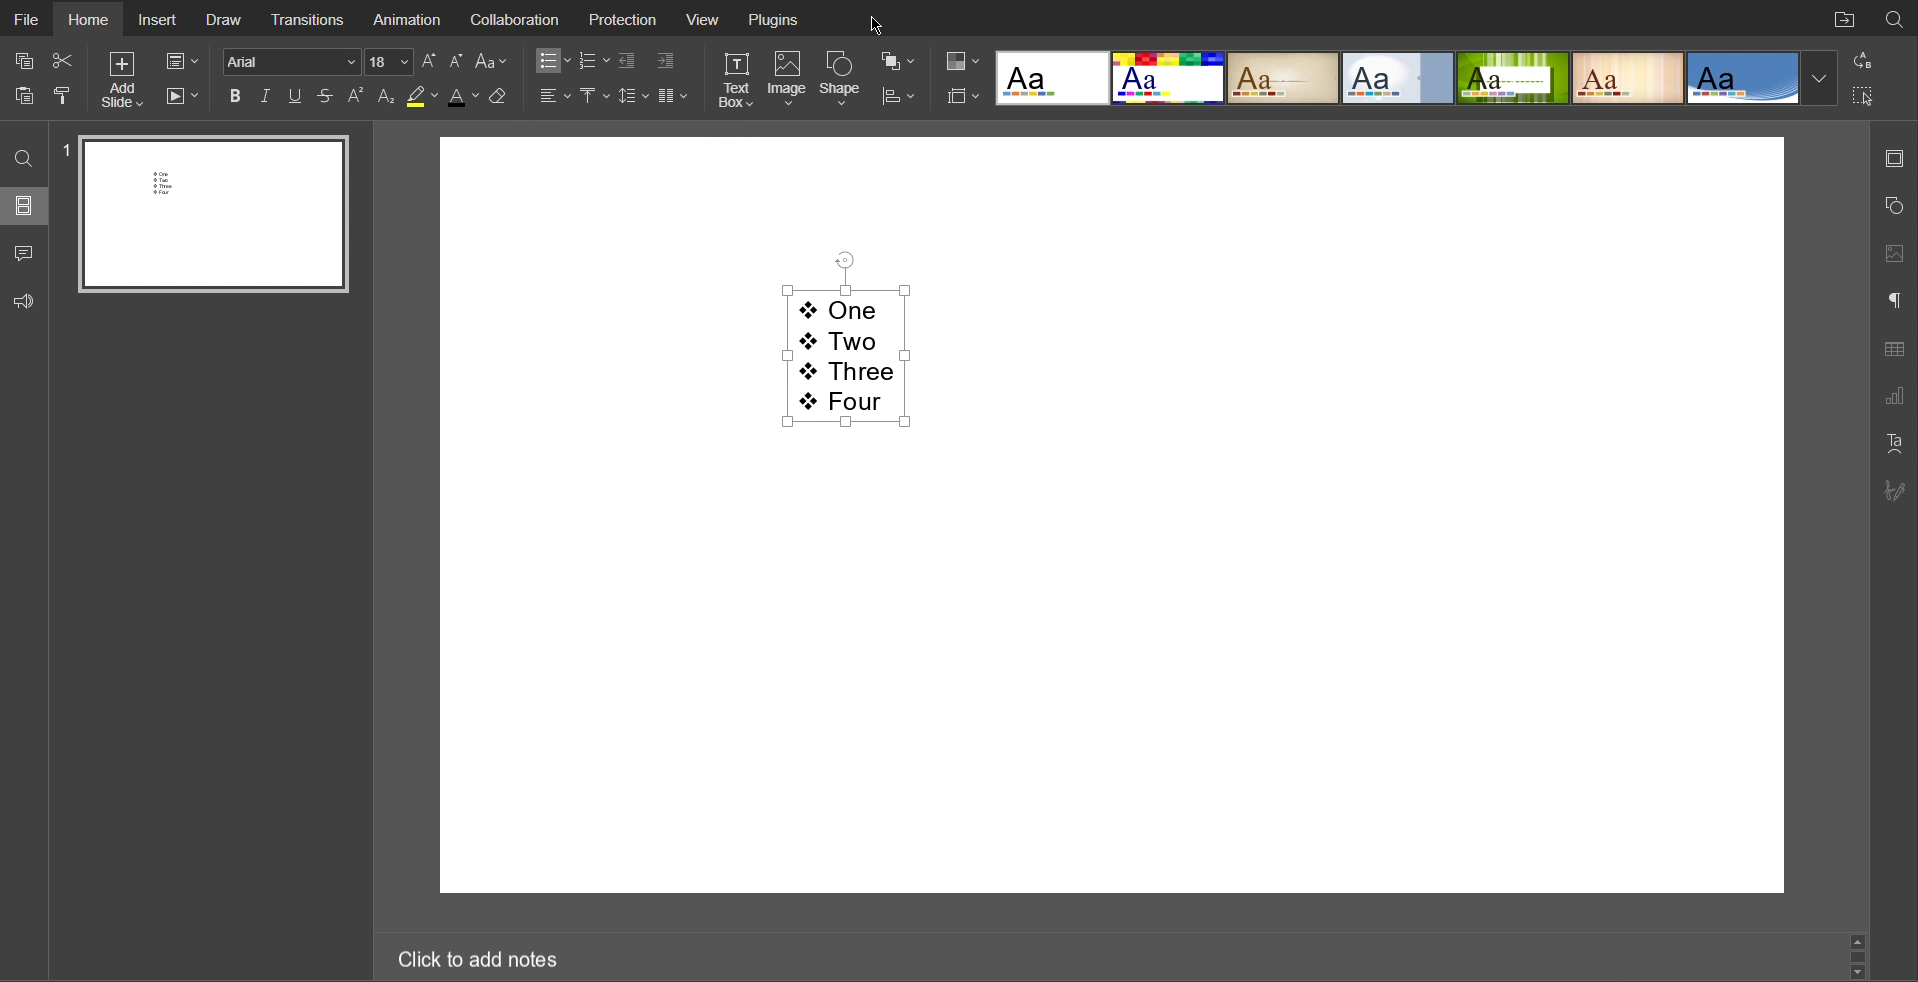 The image size is (1918, 982). Describe the element at coordinates (429, 62) in the screenshot. I see `Increase Font` at that location.